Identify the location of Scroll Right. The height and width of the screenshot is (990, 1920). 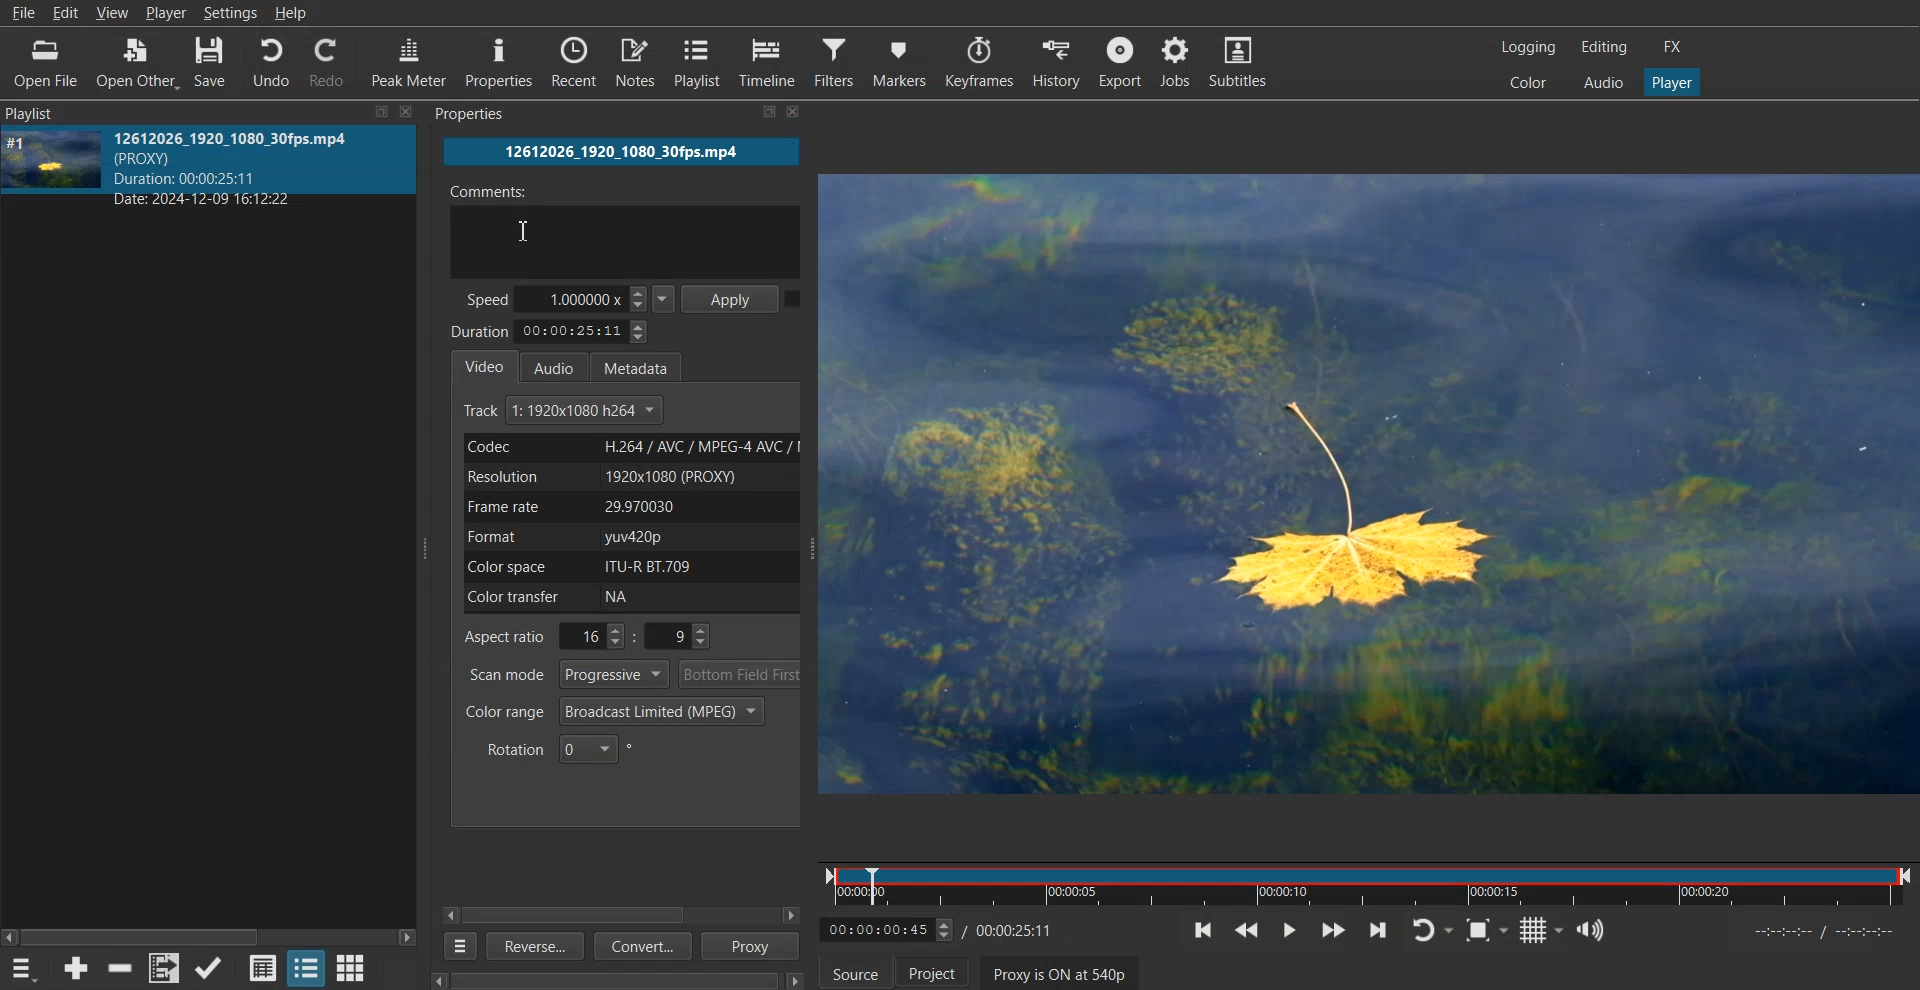
(792, 915).